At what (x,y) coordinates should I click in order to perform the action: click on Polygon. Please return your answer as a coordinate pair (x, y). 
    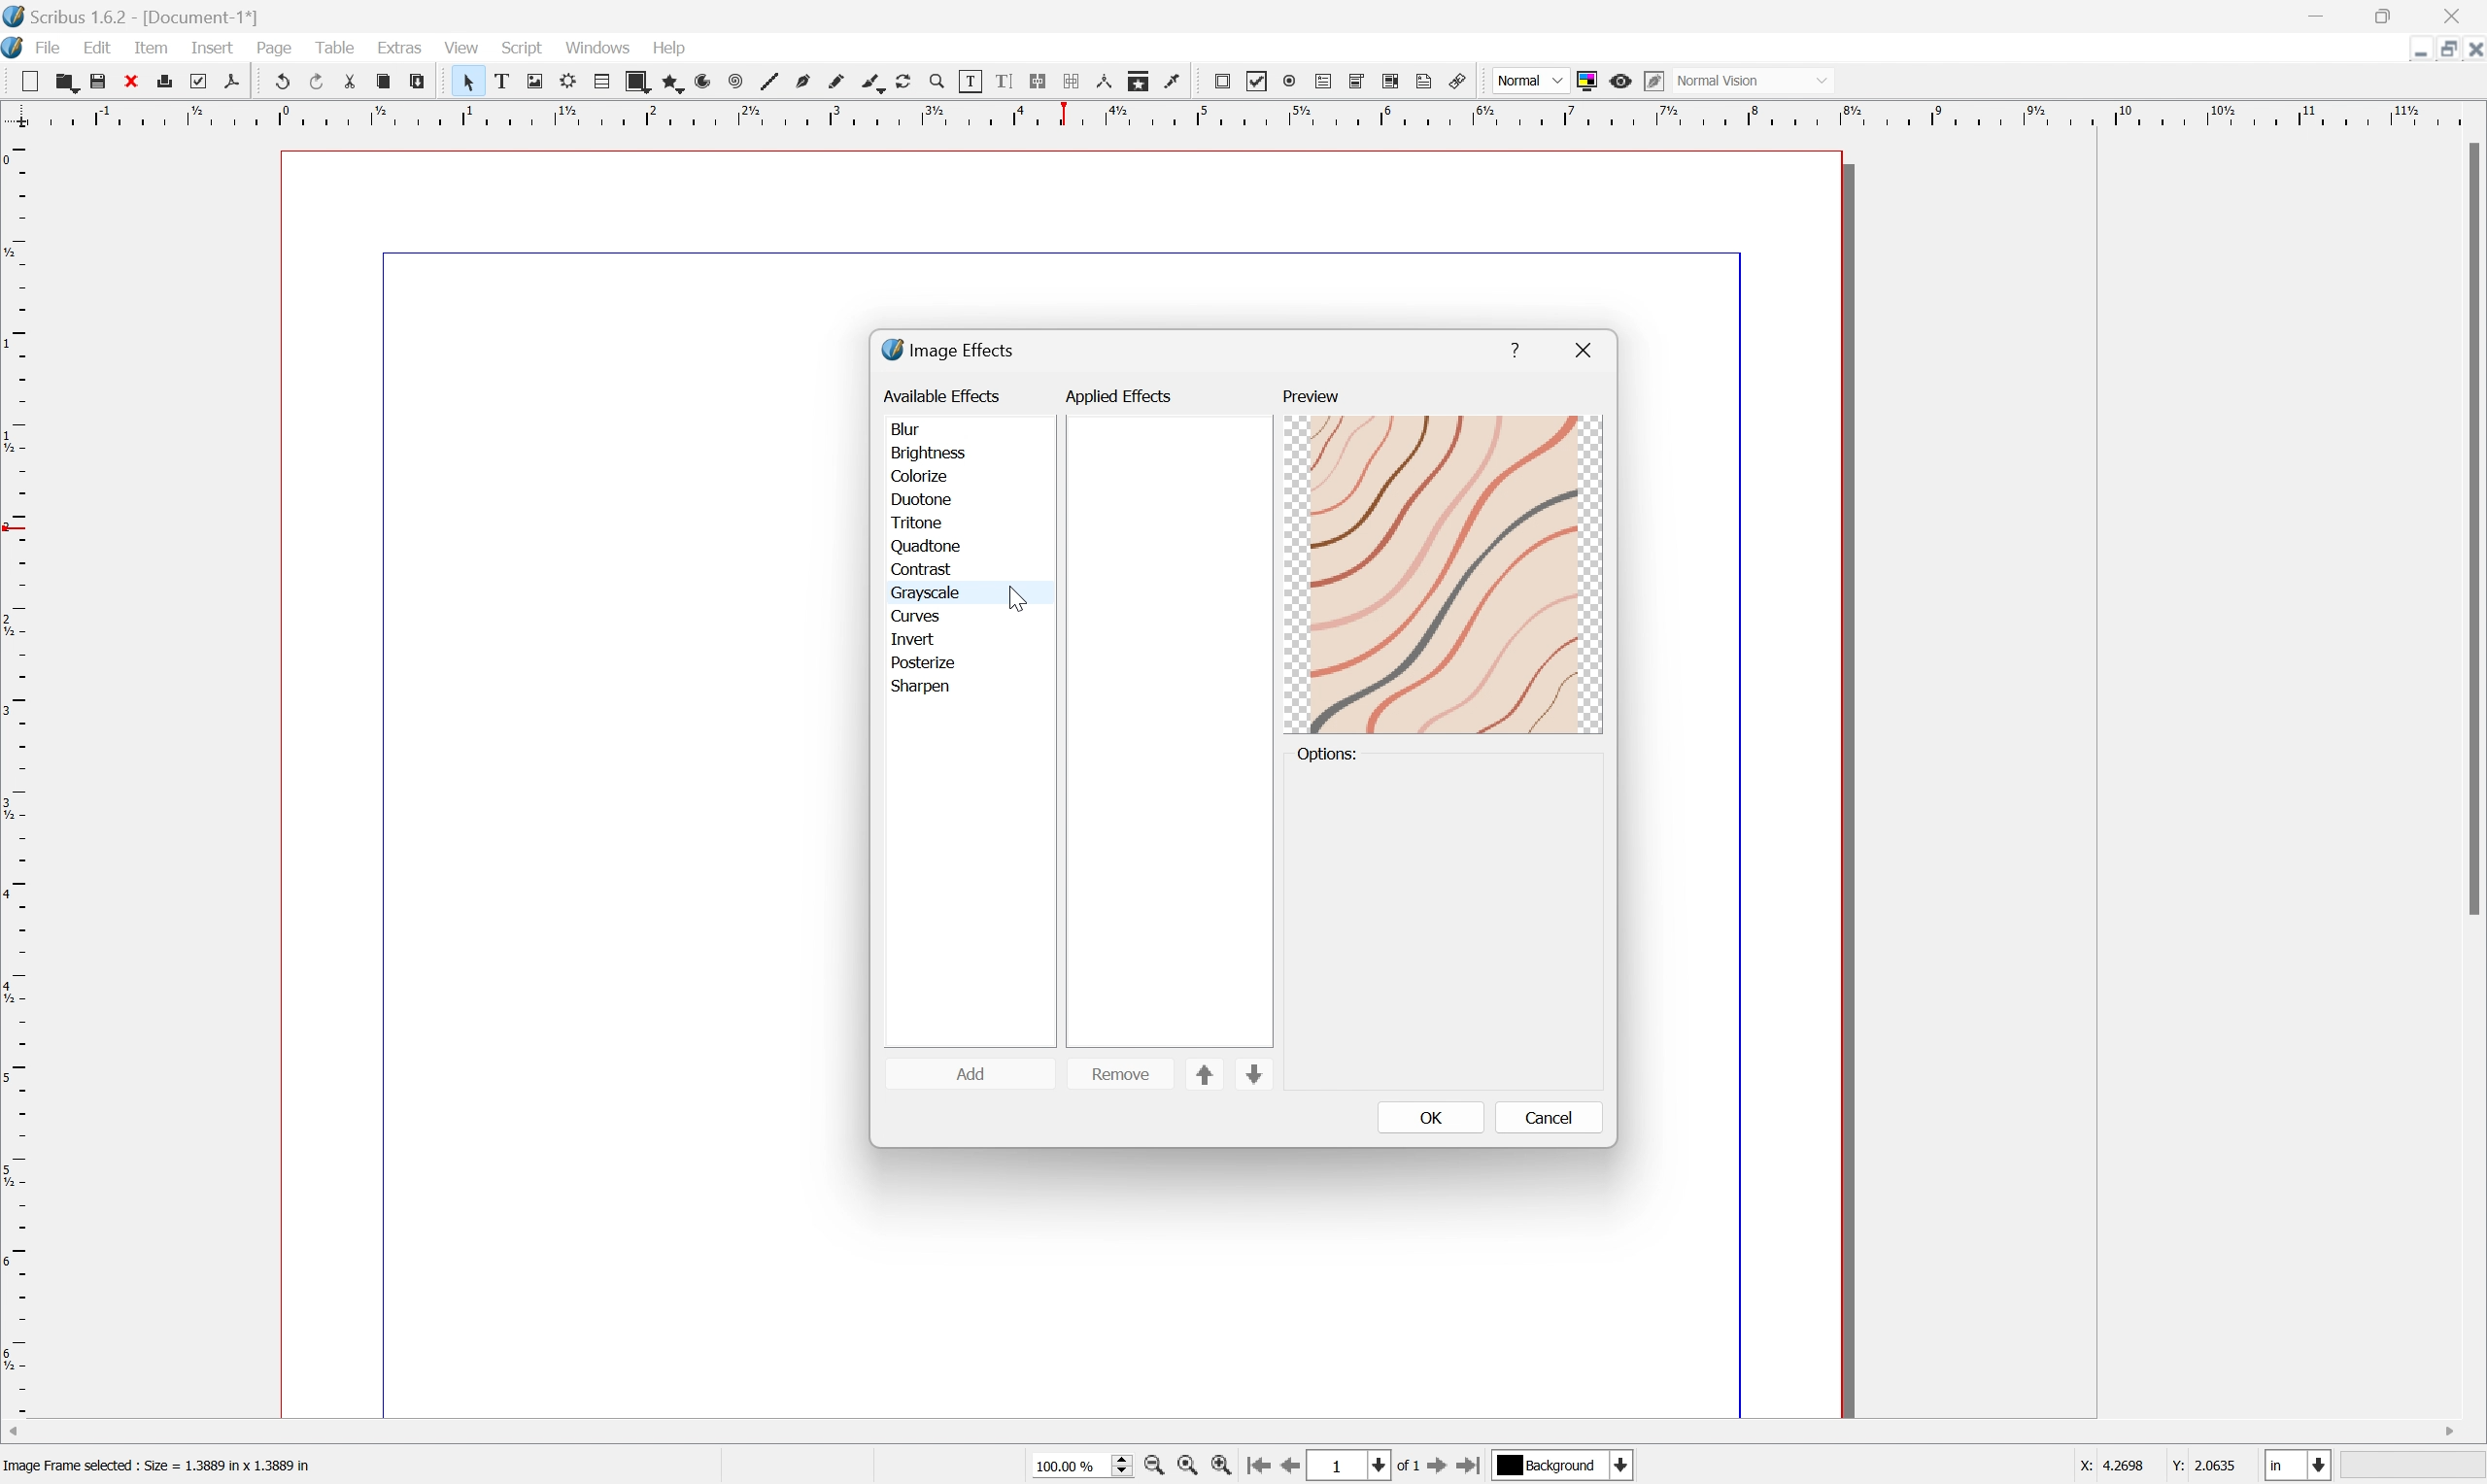
    Looking at the image, I should click on (674, 84).